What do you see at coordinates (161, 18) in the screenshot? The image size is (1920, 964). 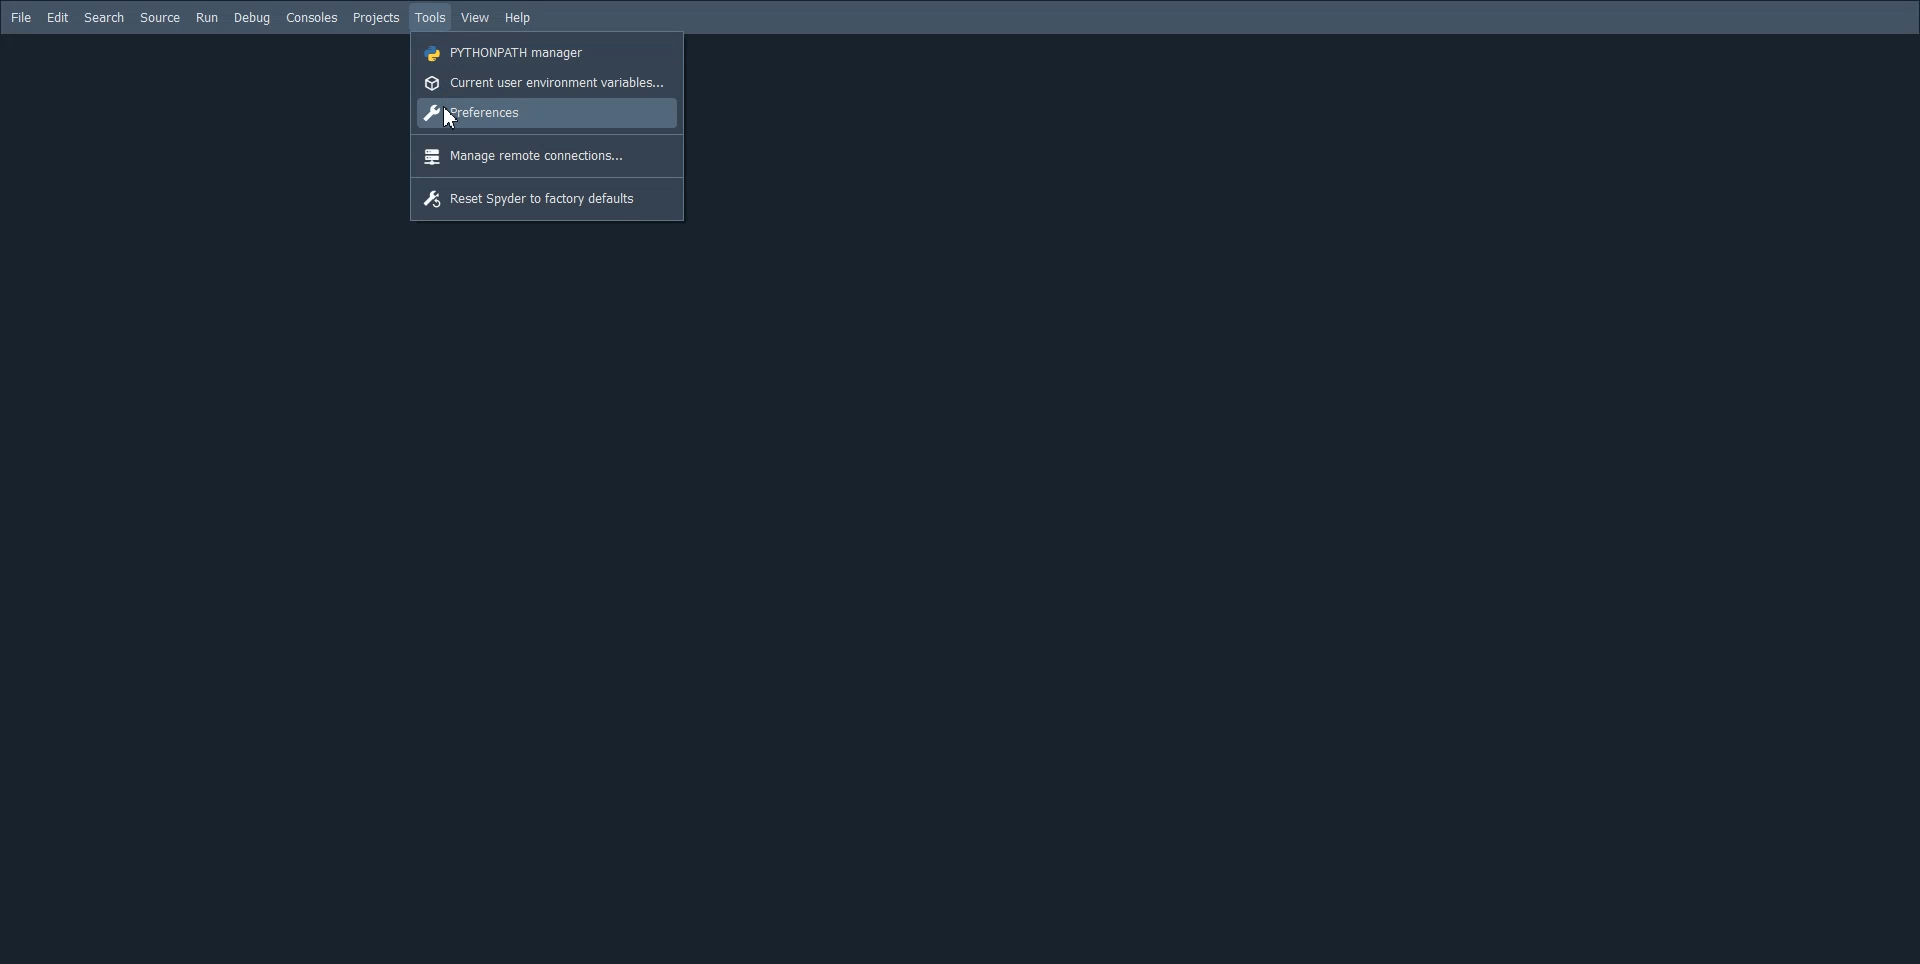 I see `Source` at bounding box center [161, 18].